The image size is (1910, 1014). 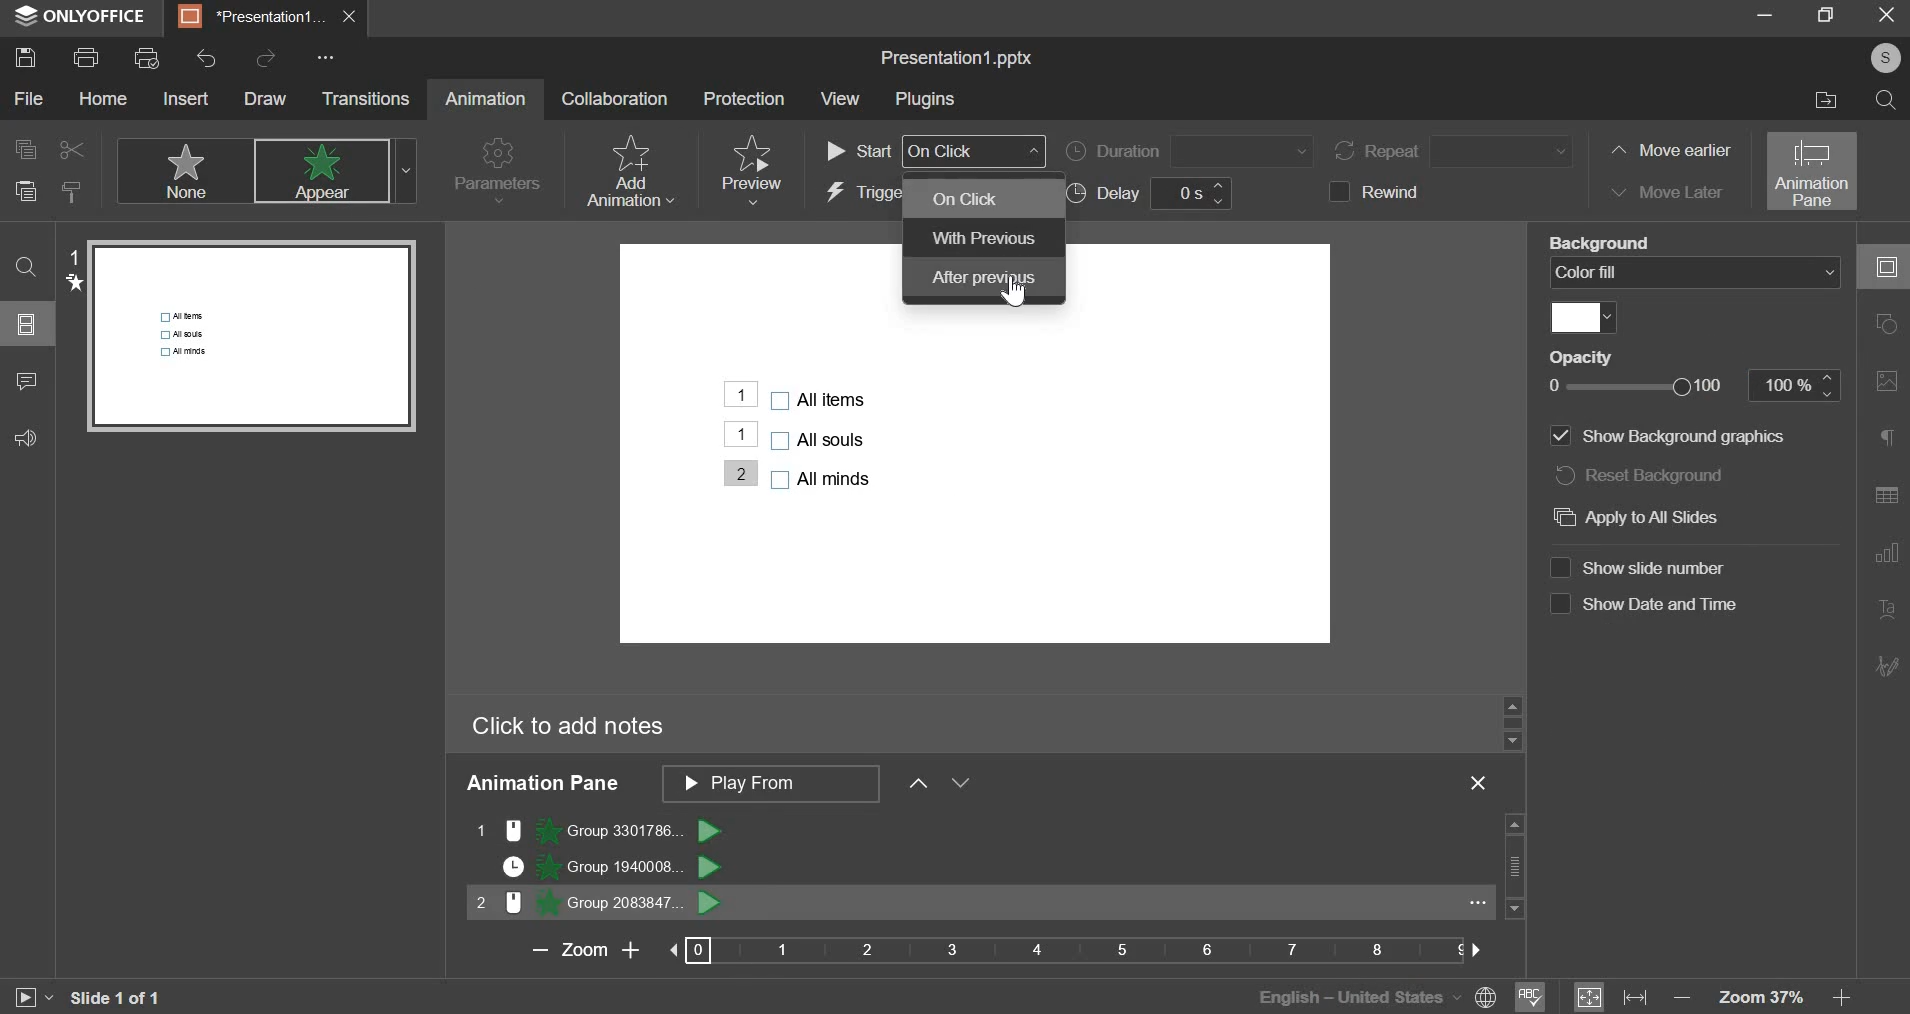 I want to click on show date and time, so click(x=1643, y=605).